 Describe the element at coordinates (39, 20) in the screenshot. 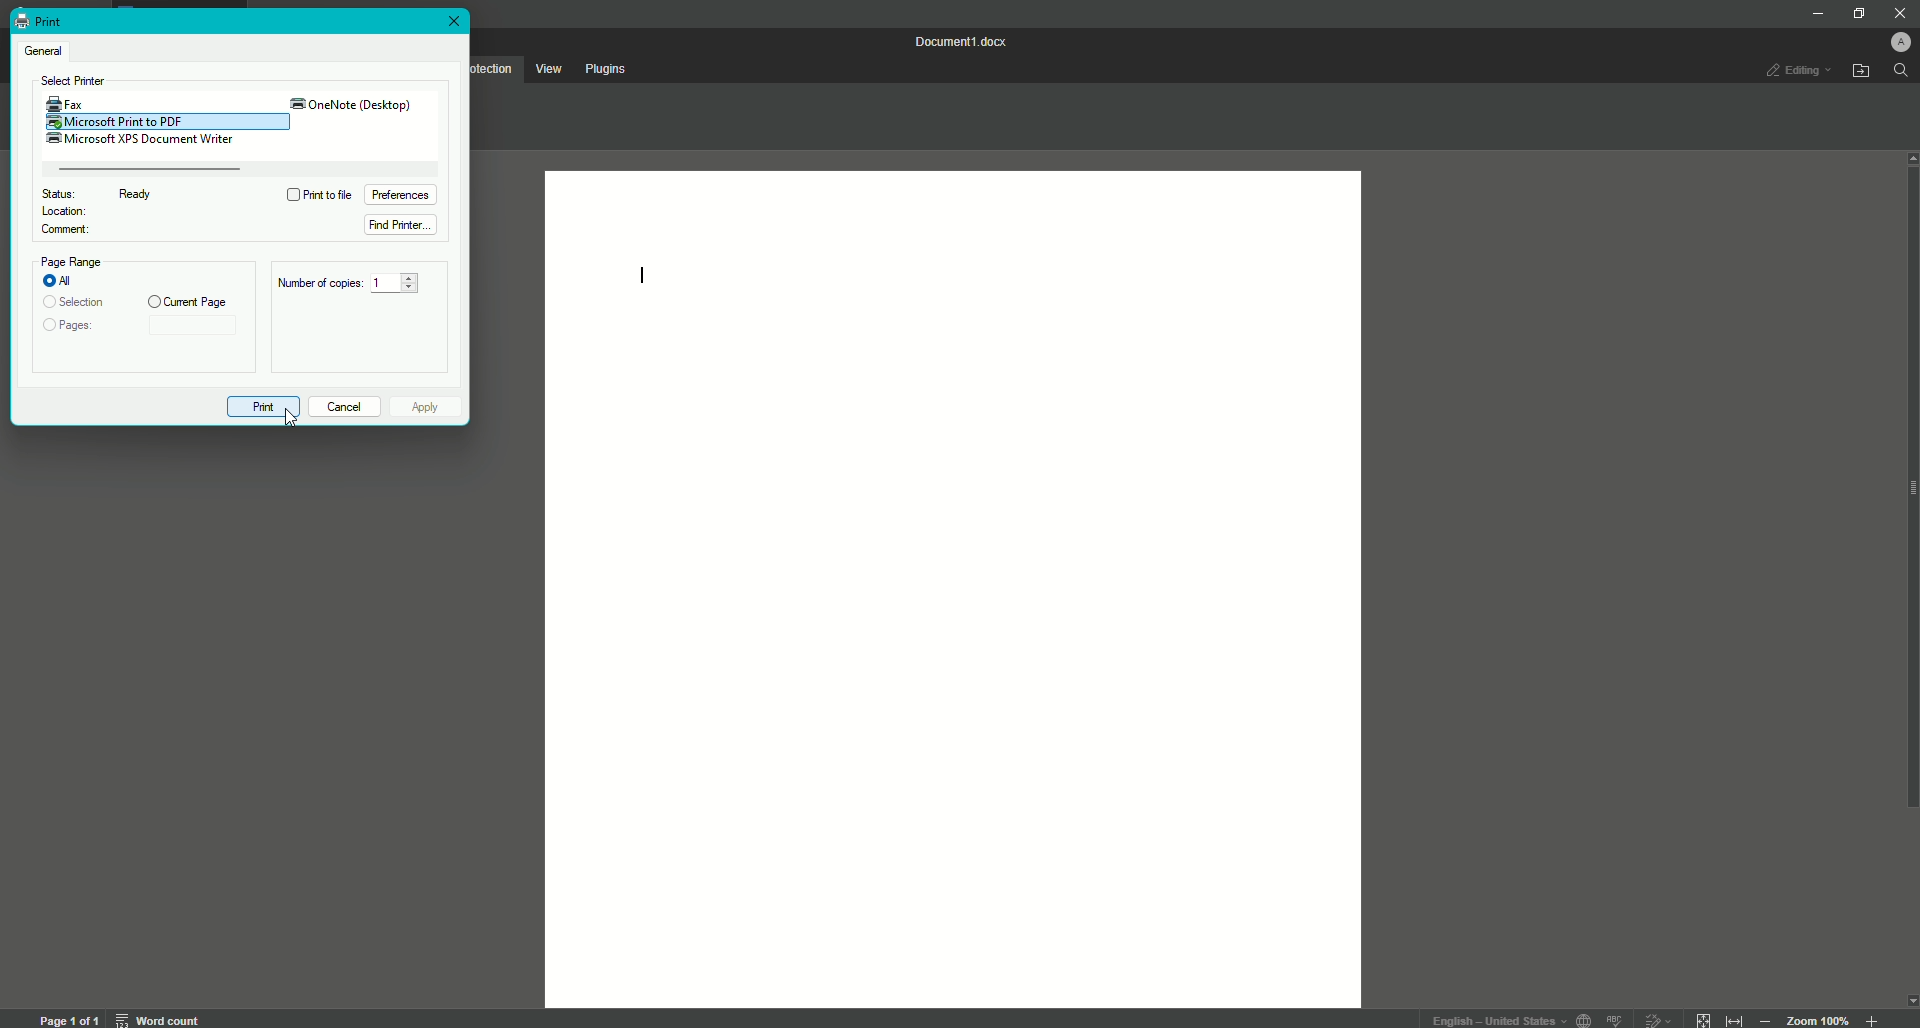

I see `Print` at that location.